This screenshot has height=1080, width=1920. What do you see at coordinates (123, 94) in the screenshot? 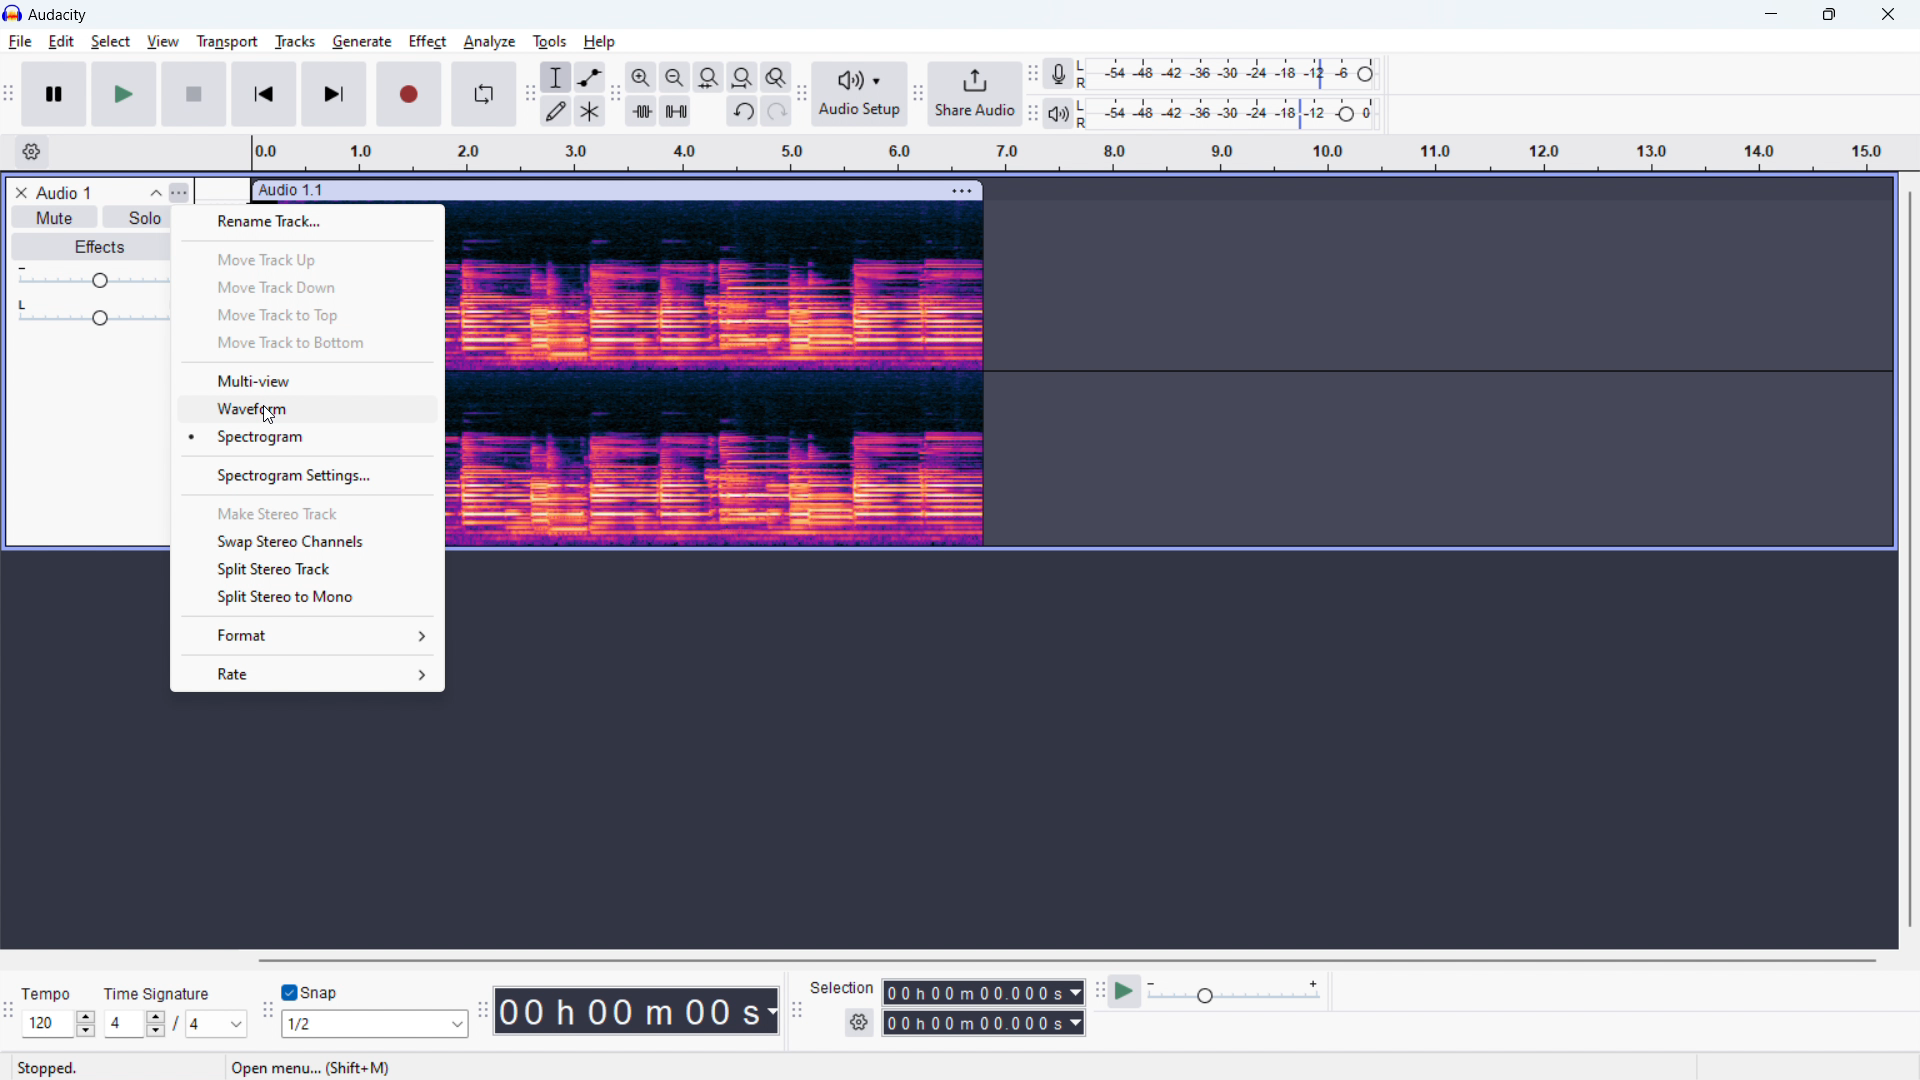
I see `play` at bounding box center [123, 94].